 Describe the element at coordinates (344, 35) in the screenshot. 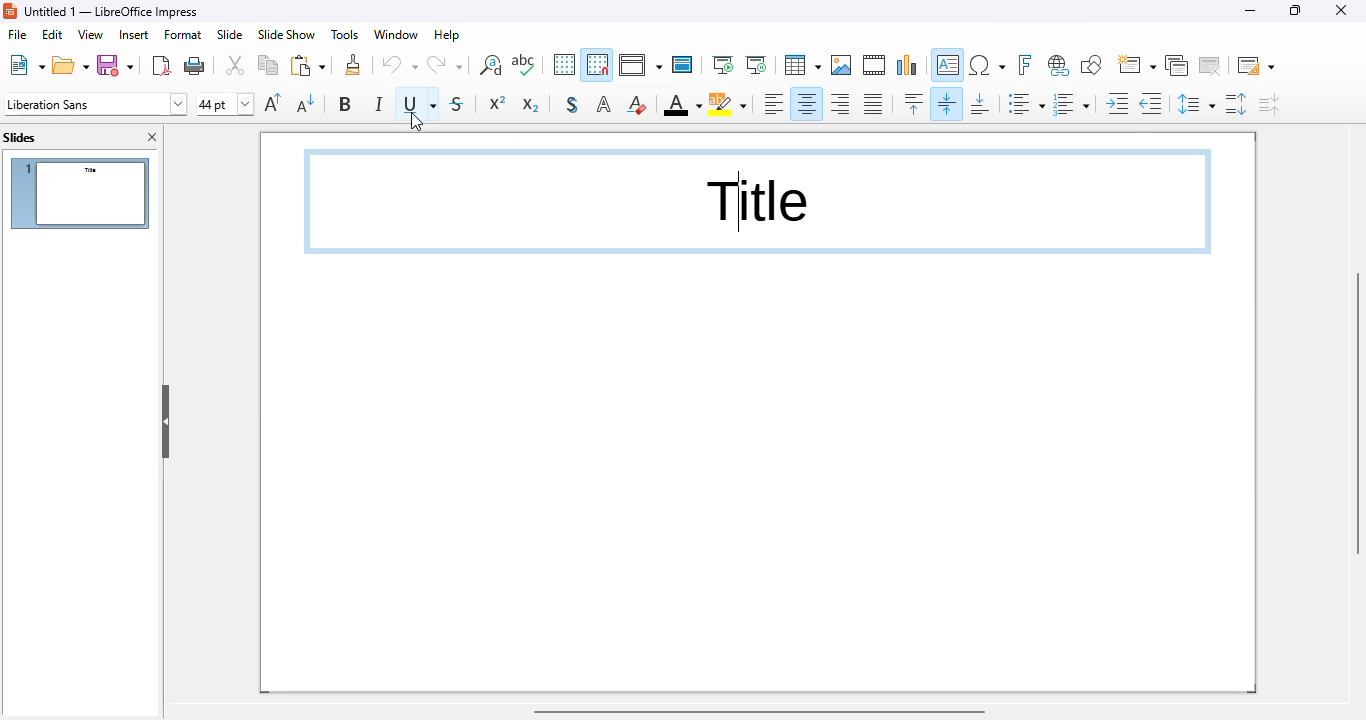

I see `tools` at that location.